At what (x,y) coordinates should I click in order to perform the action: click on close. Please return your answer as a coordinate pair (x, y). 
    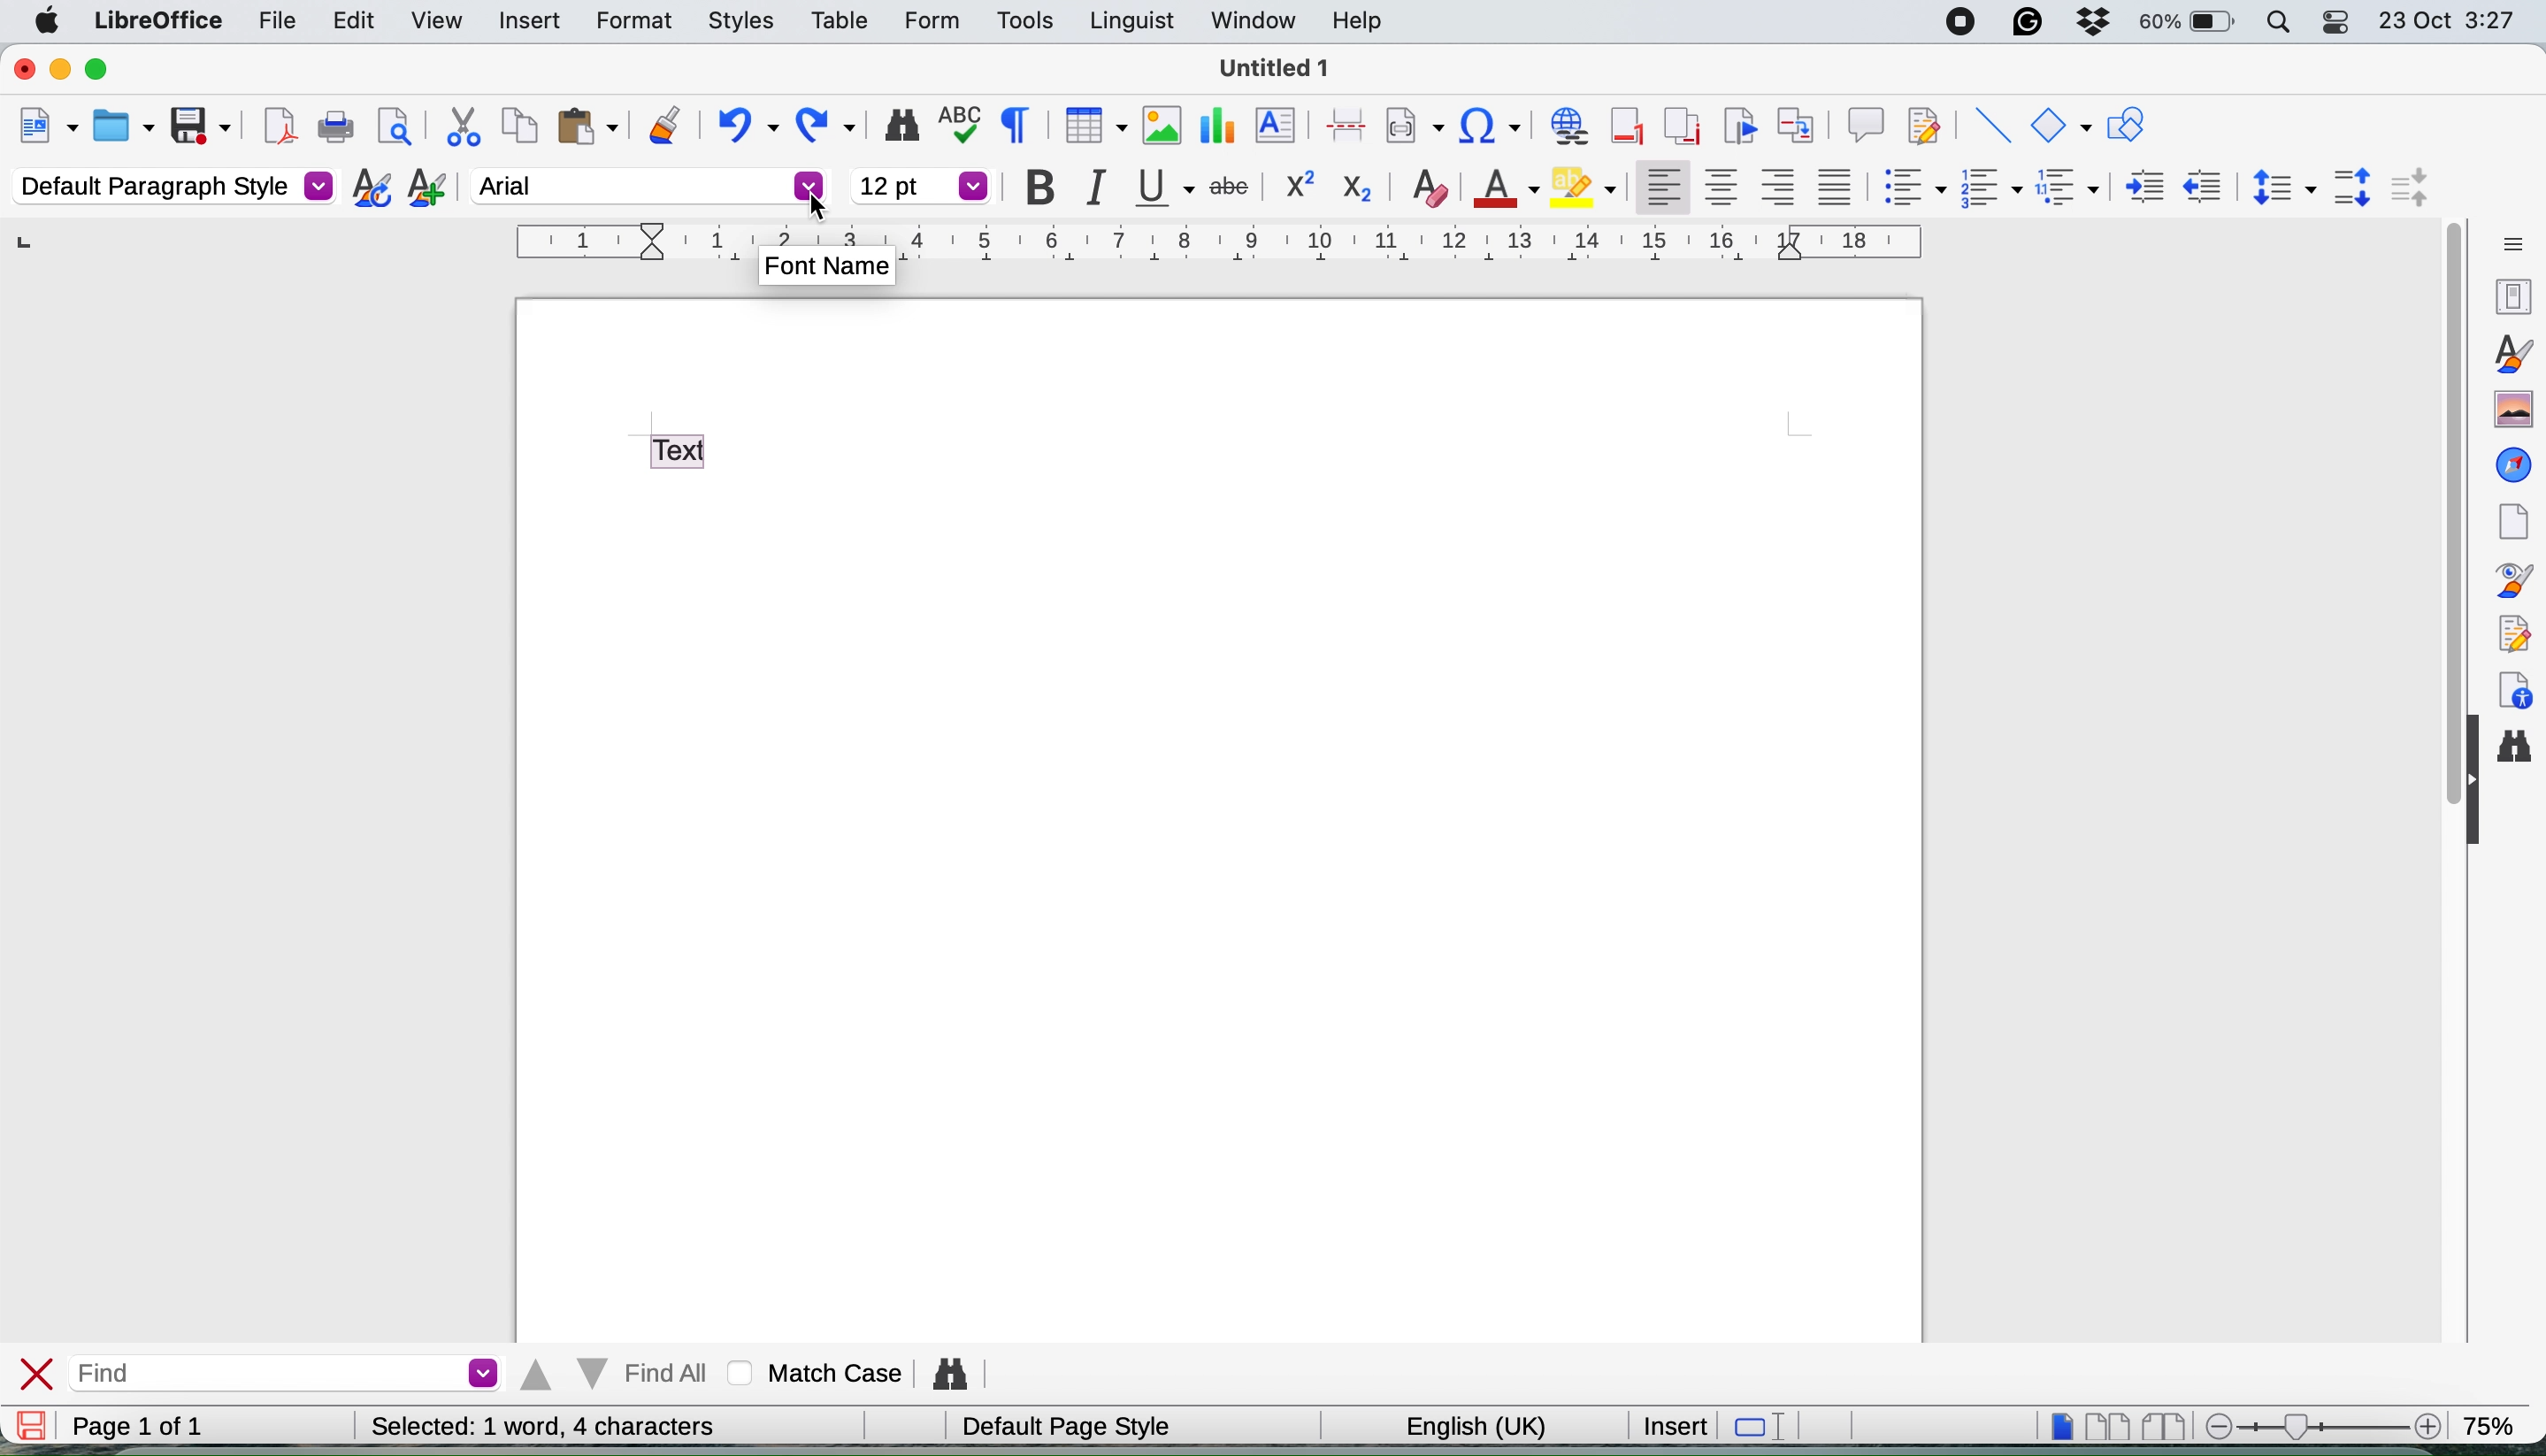
    Looking at the image, I should click on (39, 1372).